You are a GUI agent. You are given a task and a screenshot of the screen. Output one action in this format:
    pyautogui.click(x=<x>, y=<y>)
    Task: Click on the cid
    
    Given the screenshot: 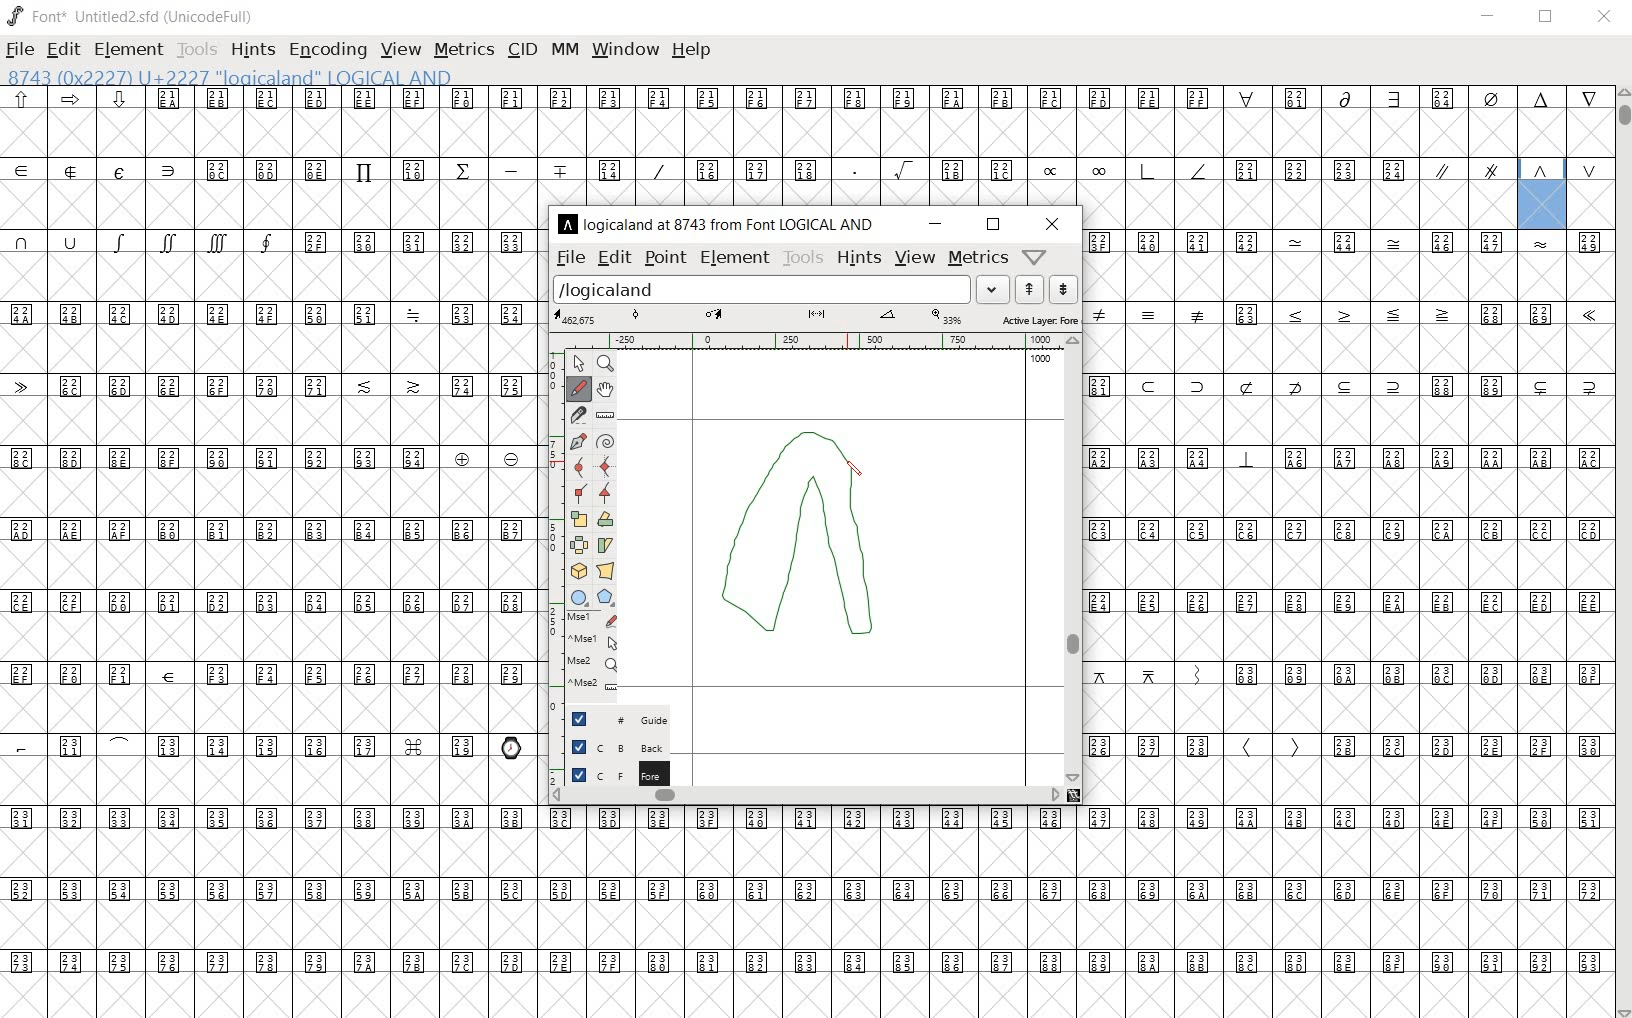 What is the action you would take?
    pyautogui.click(x=522, y=48)
    